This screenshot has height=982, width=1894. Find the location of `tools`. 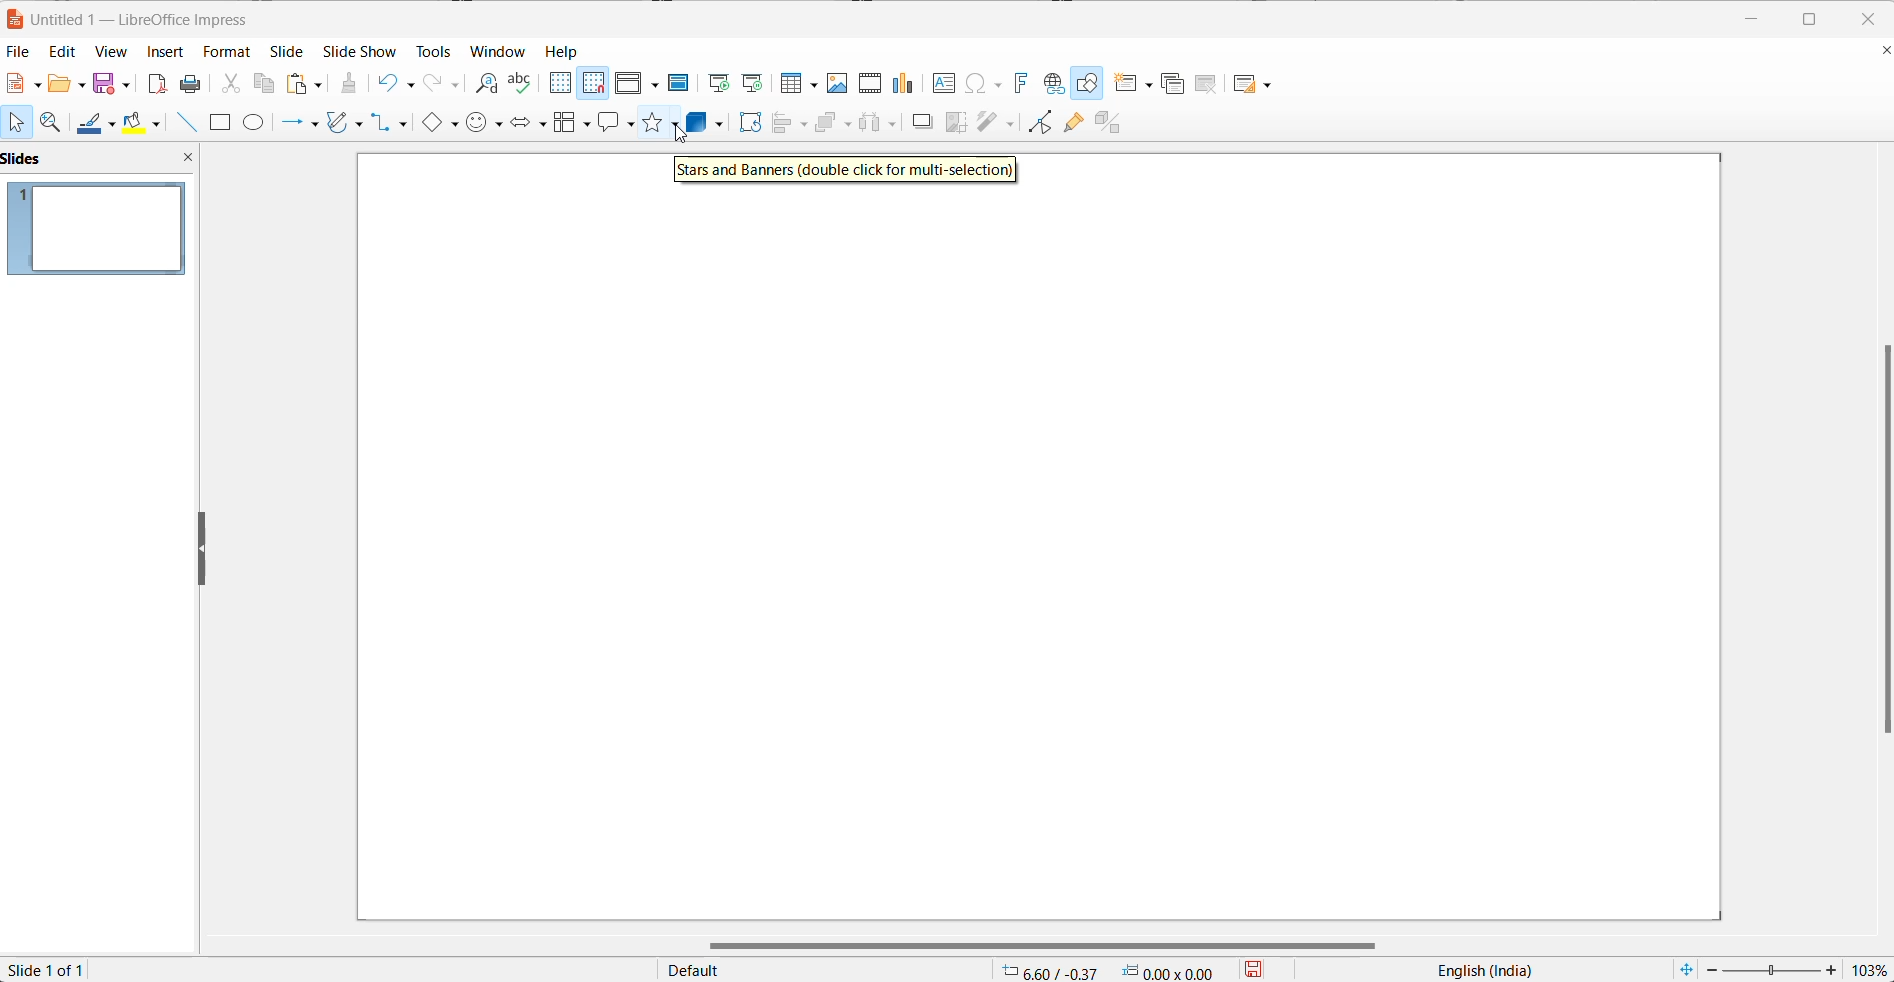

tools is located at coordinates (430, 49).